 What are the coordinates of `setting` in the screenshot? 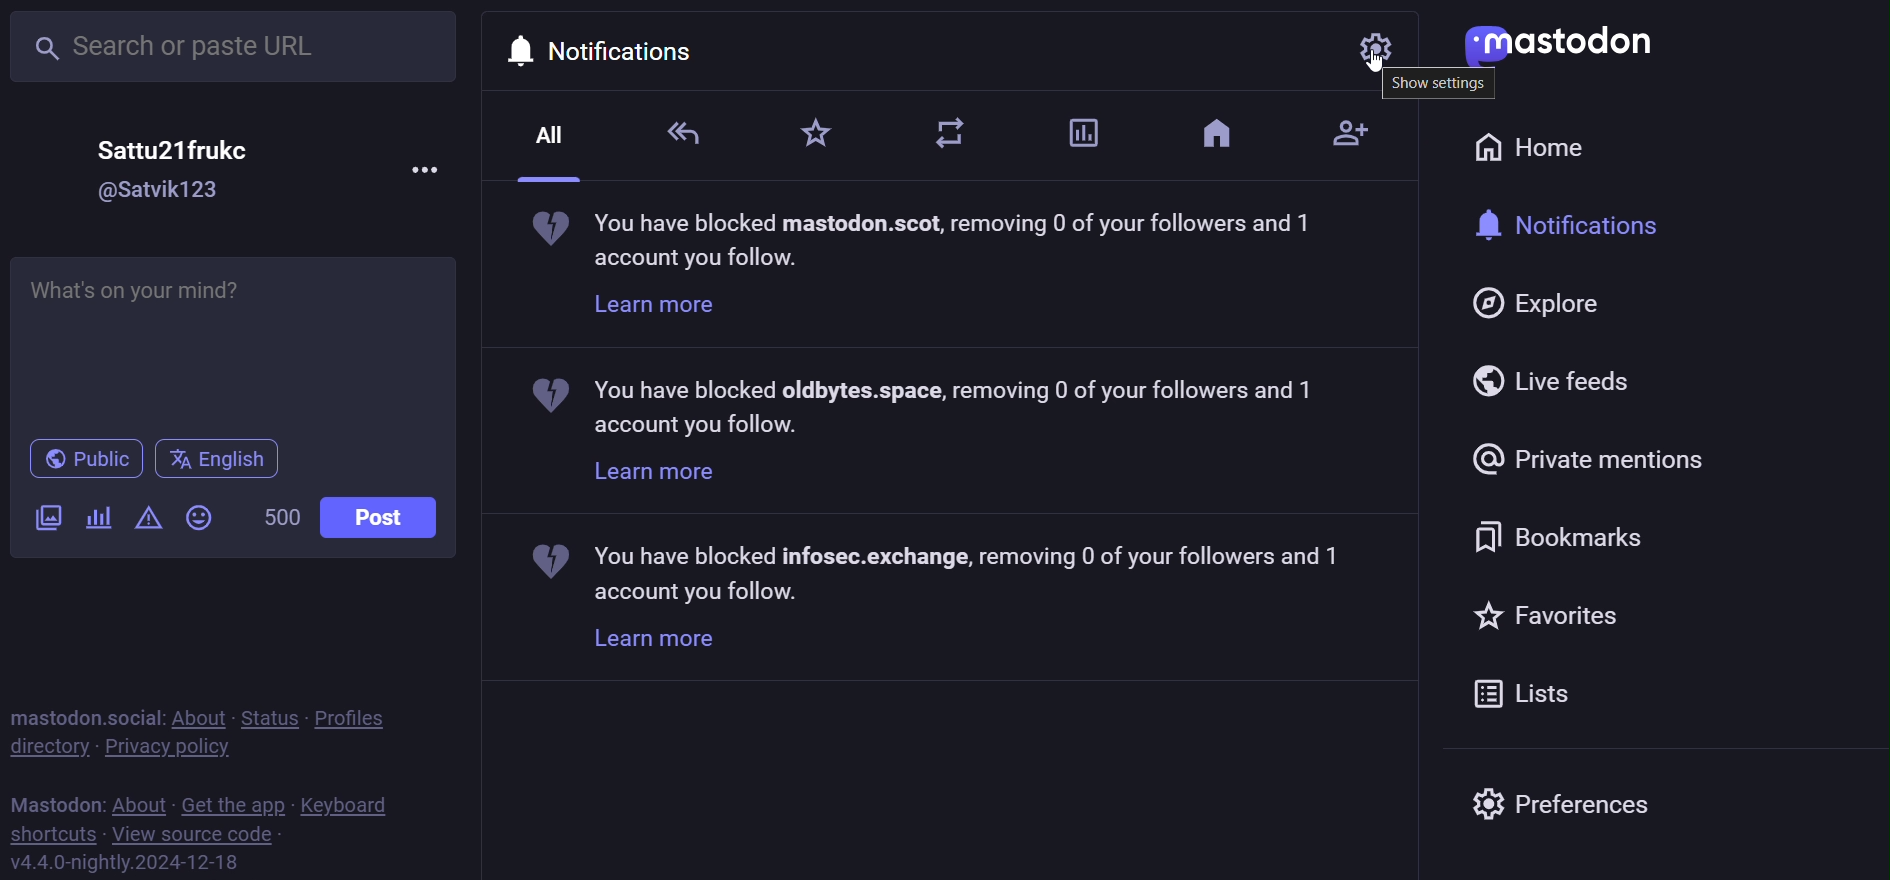 It's located at (1377, 49).